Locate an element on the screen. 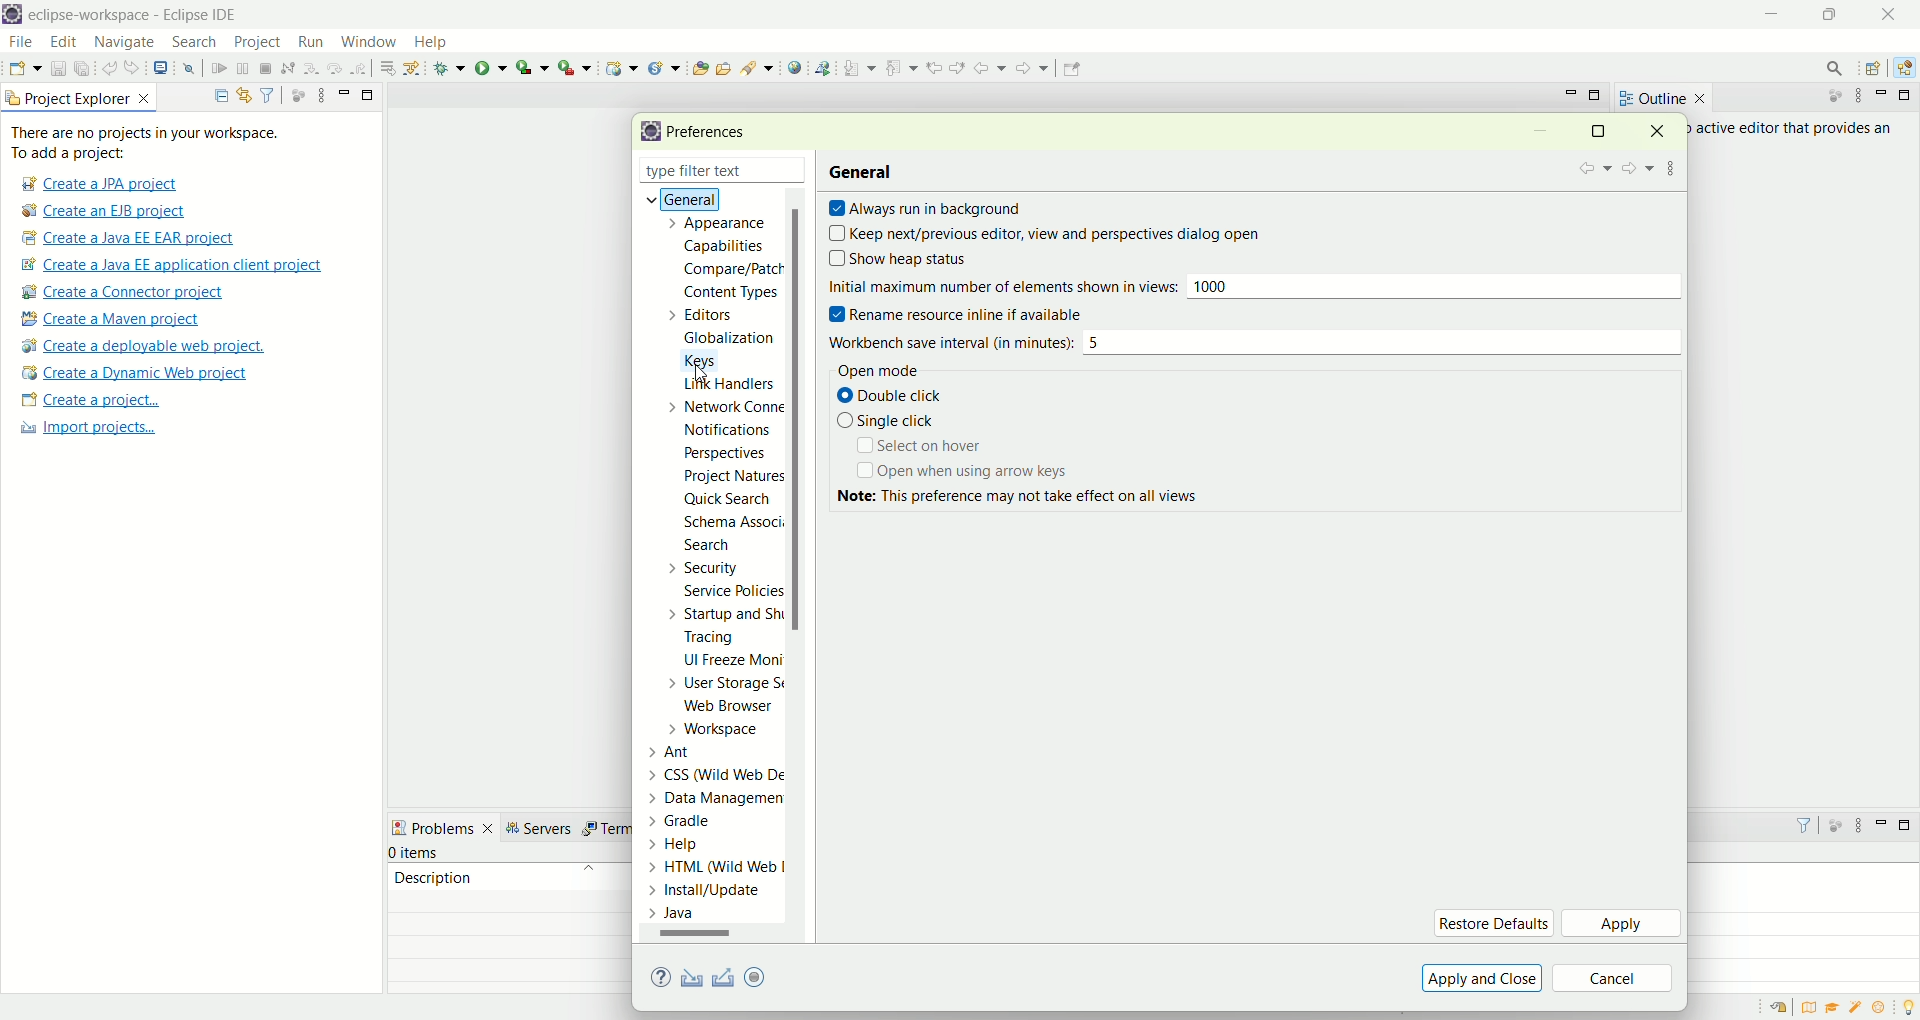  minimize is located at coordinates (1774, 15).